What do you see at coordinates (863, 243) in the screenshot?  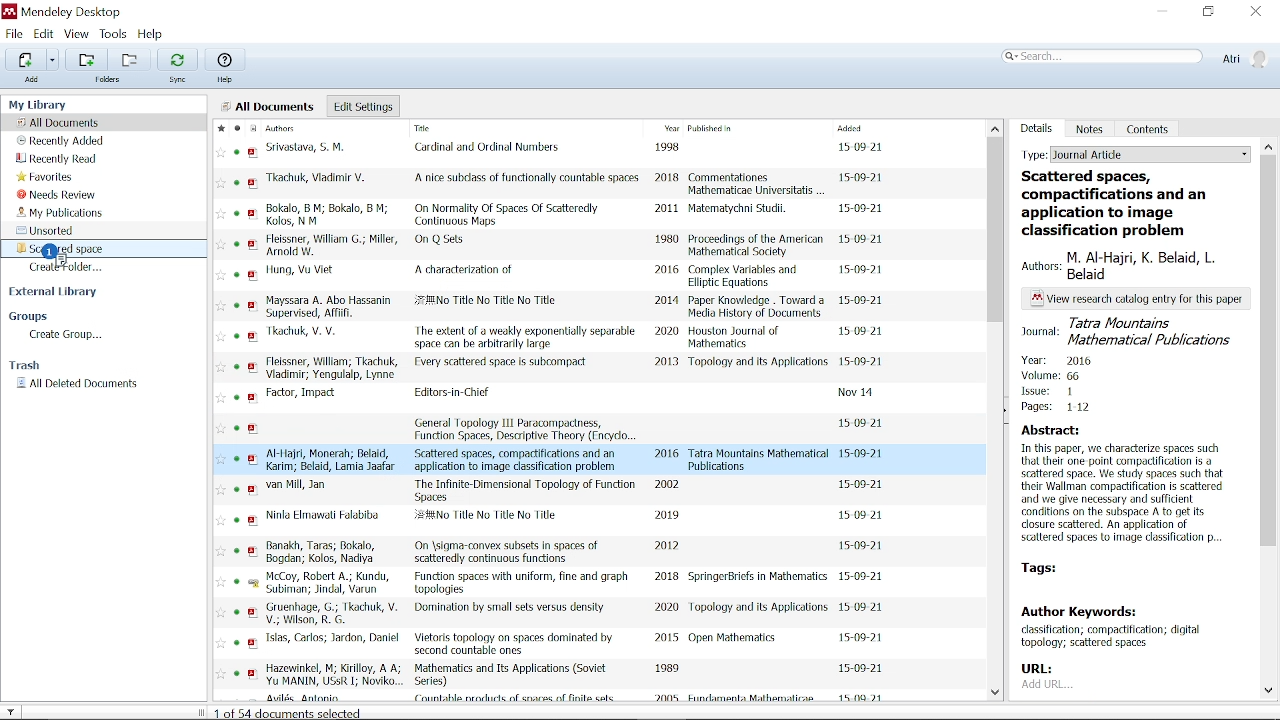 I see `date` at bounding box center [863, 243].